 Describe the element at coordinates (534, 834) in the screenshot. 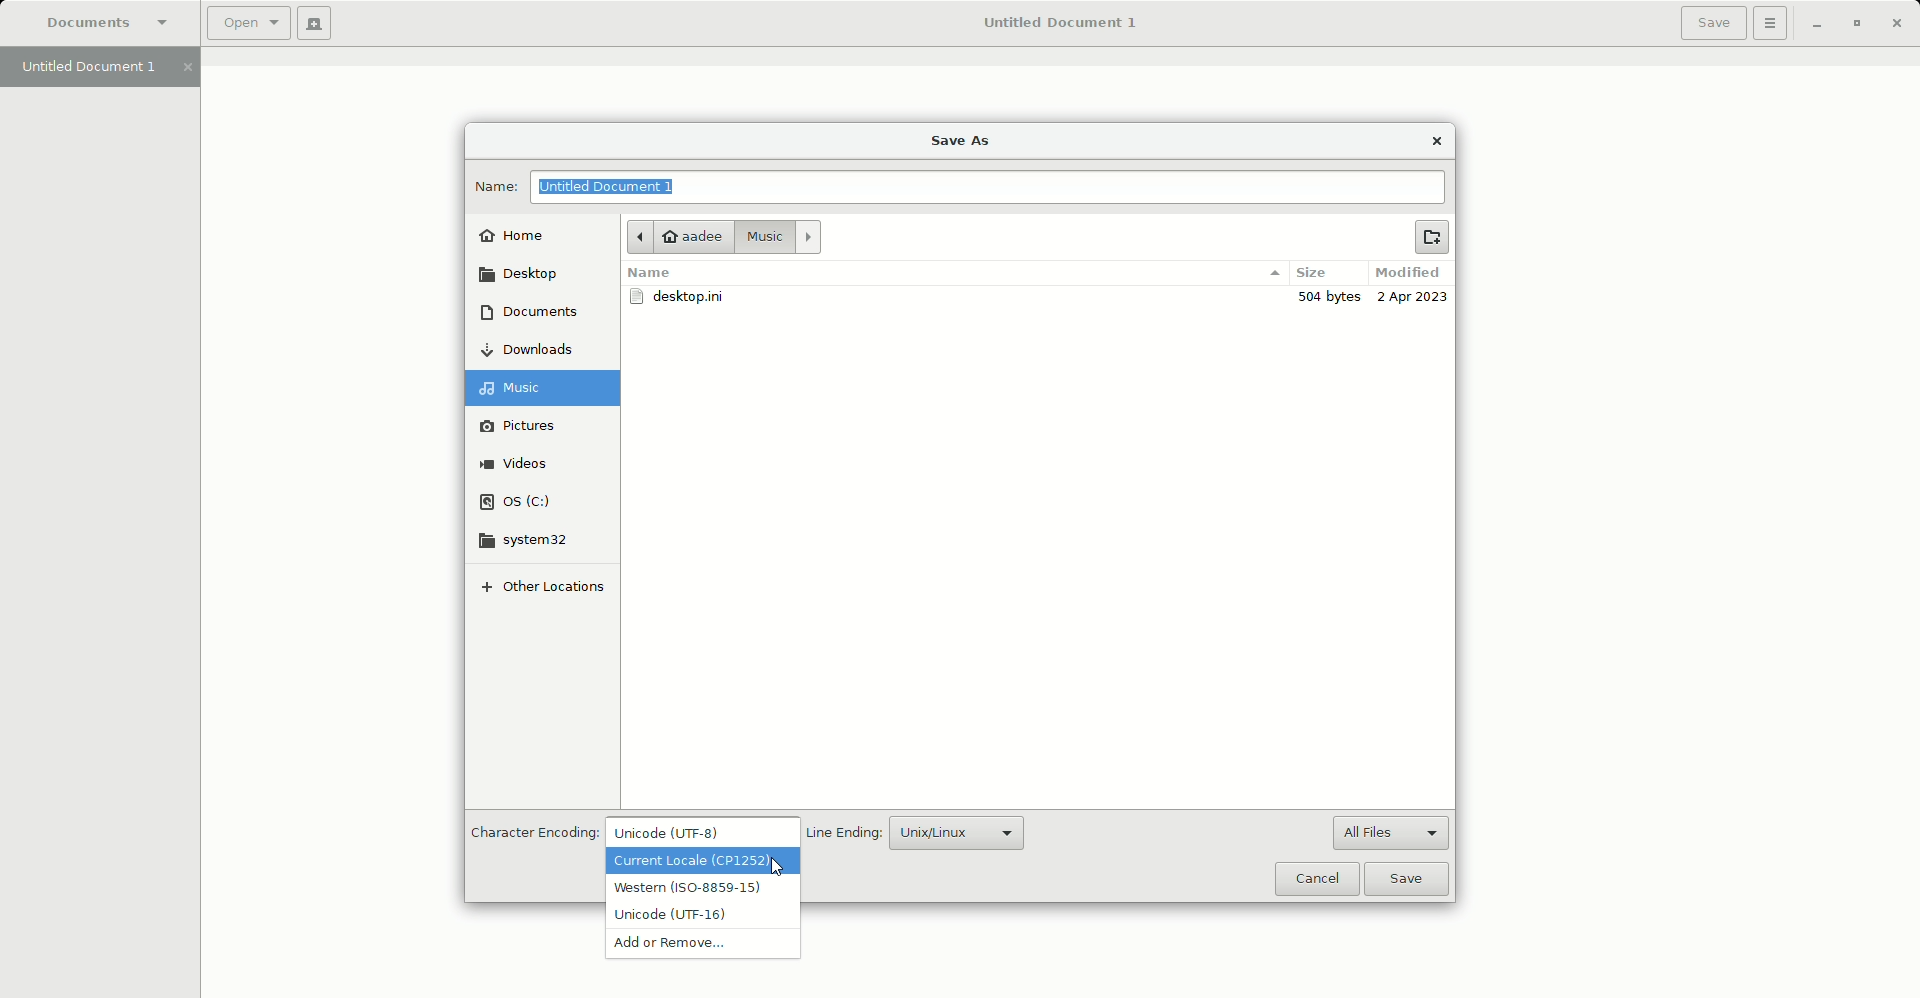

I see `Character Encoding` at that location.